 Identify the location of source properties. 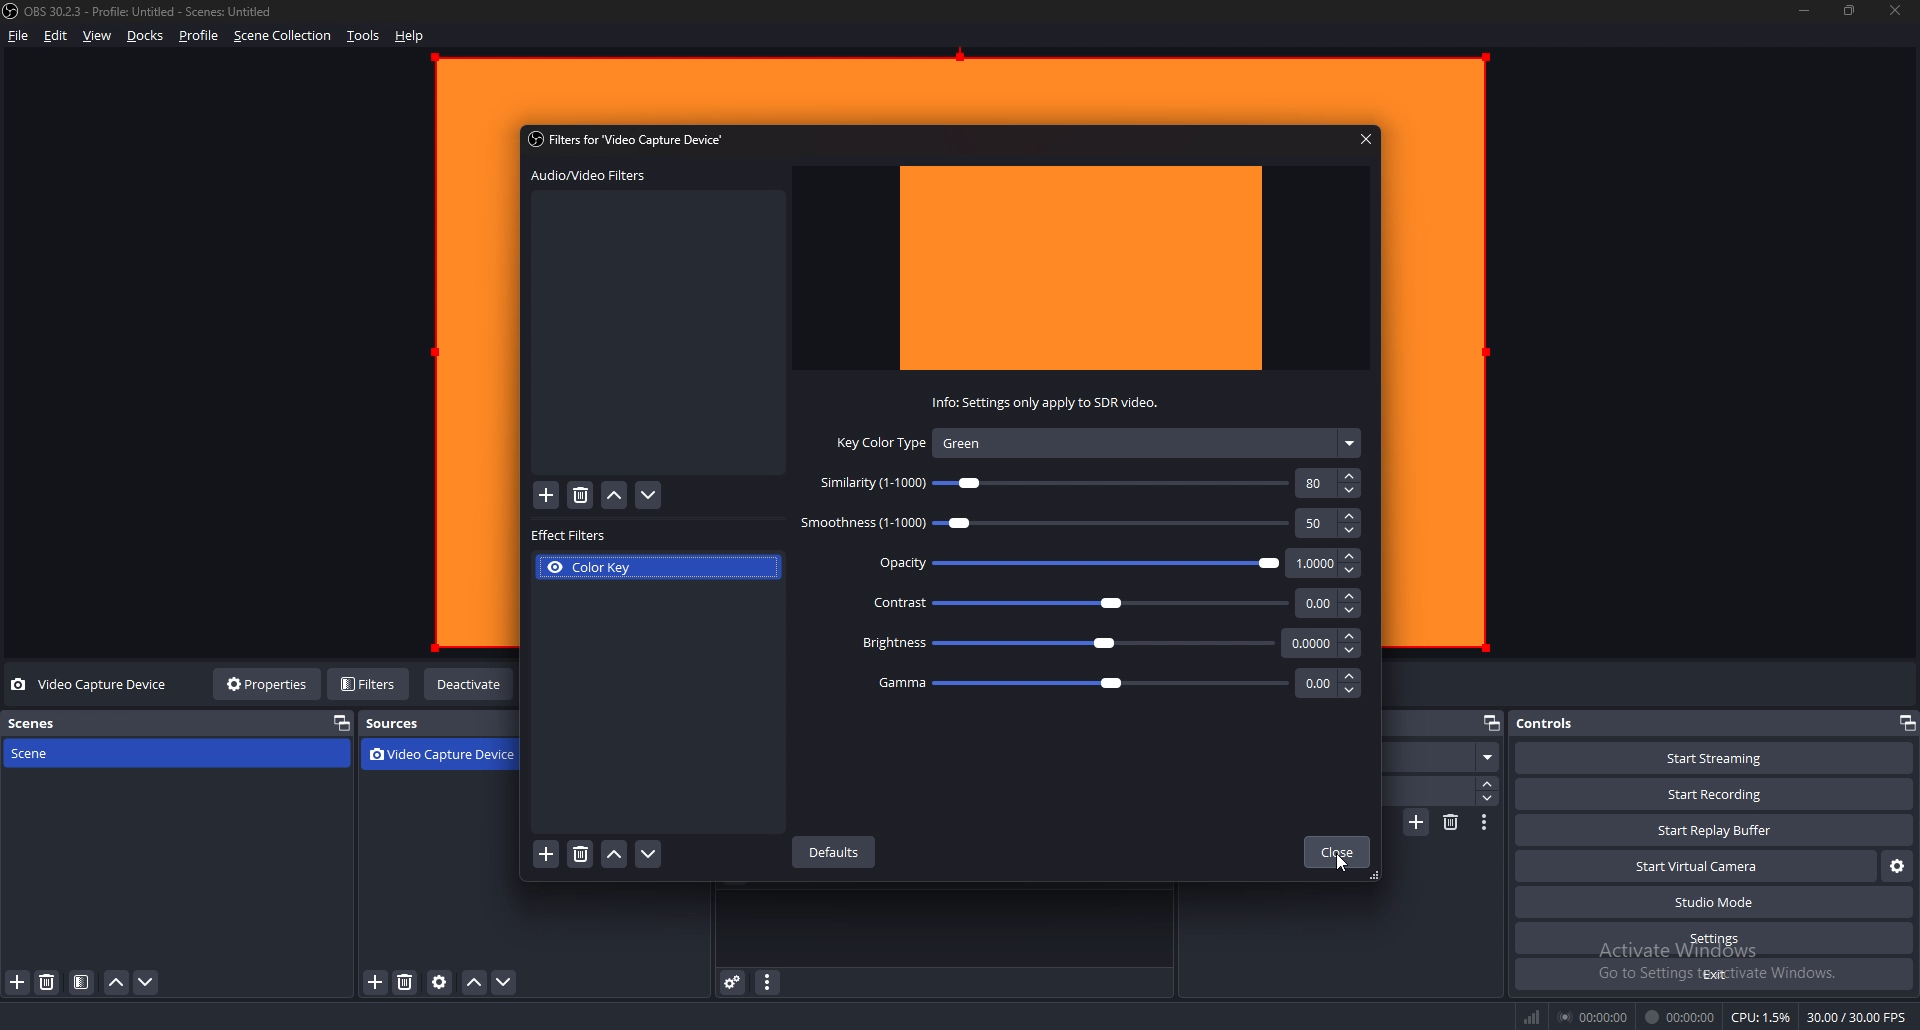
(440, 983).